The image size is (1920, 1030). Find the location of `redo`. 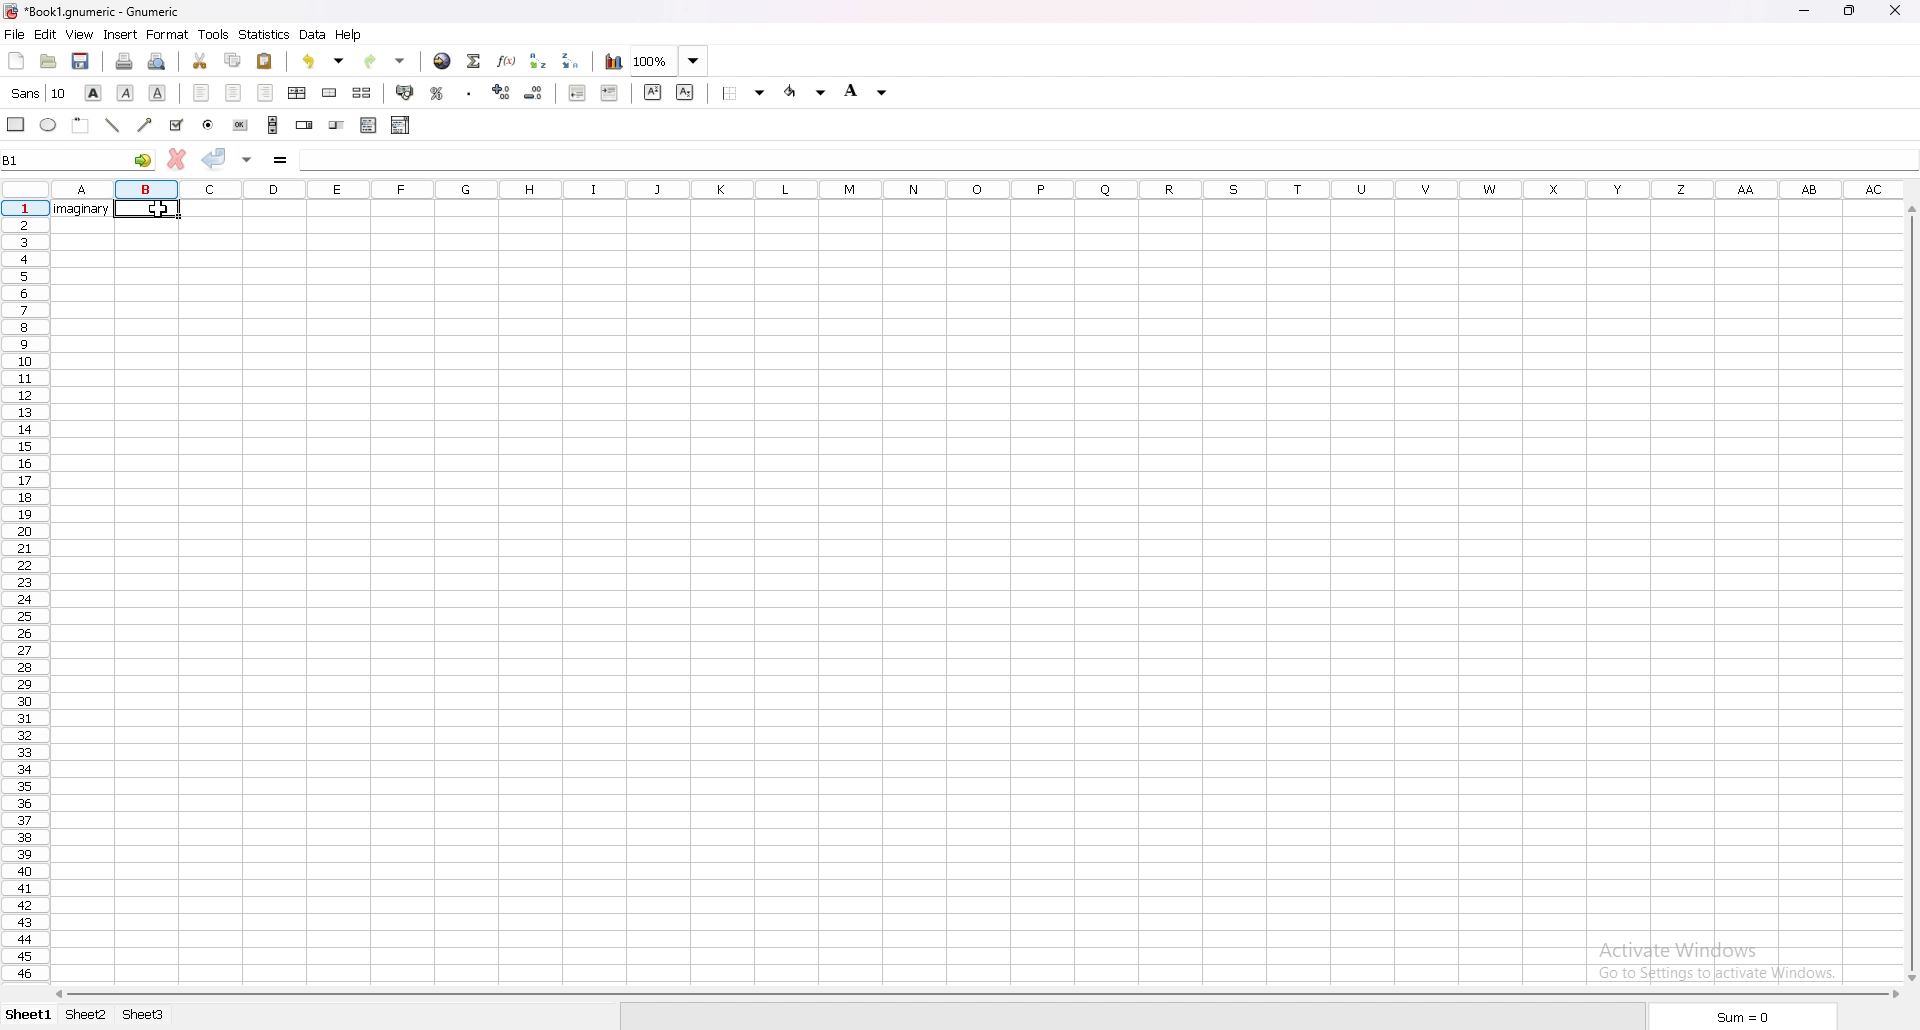

redo is located at coordinates (385, 61).